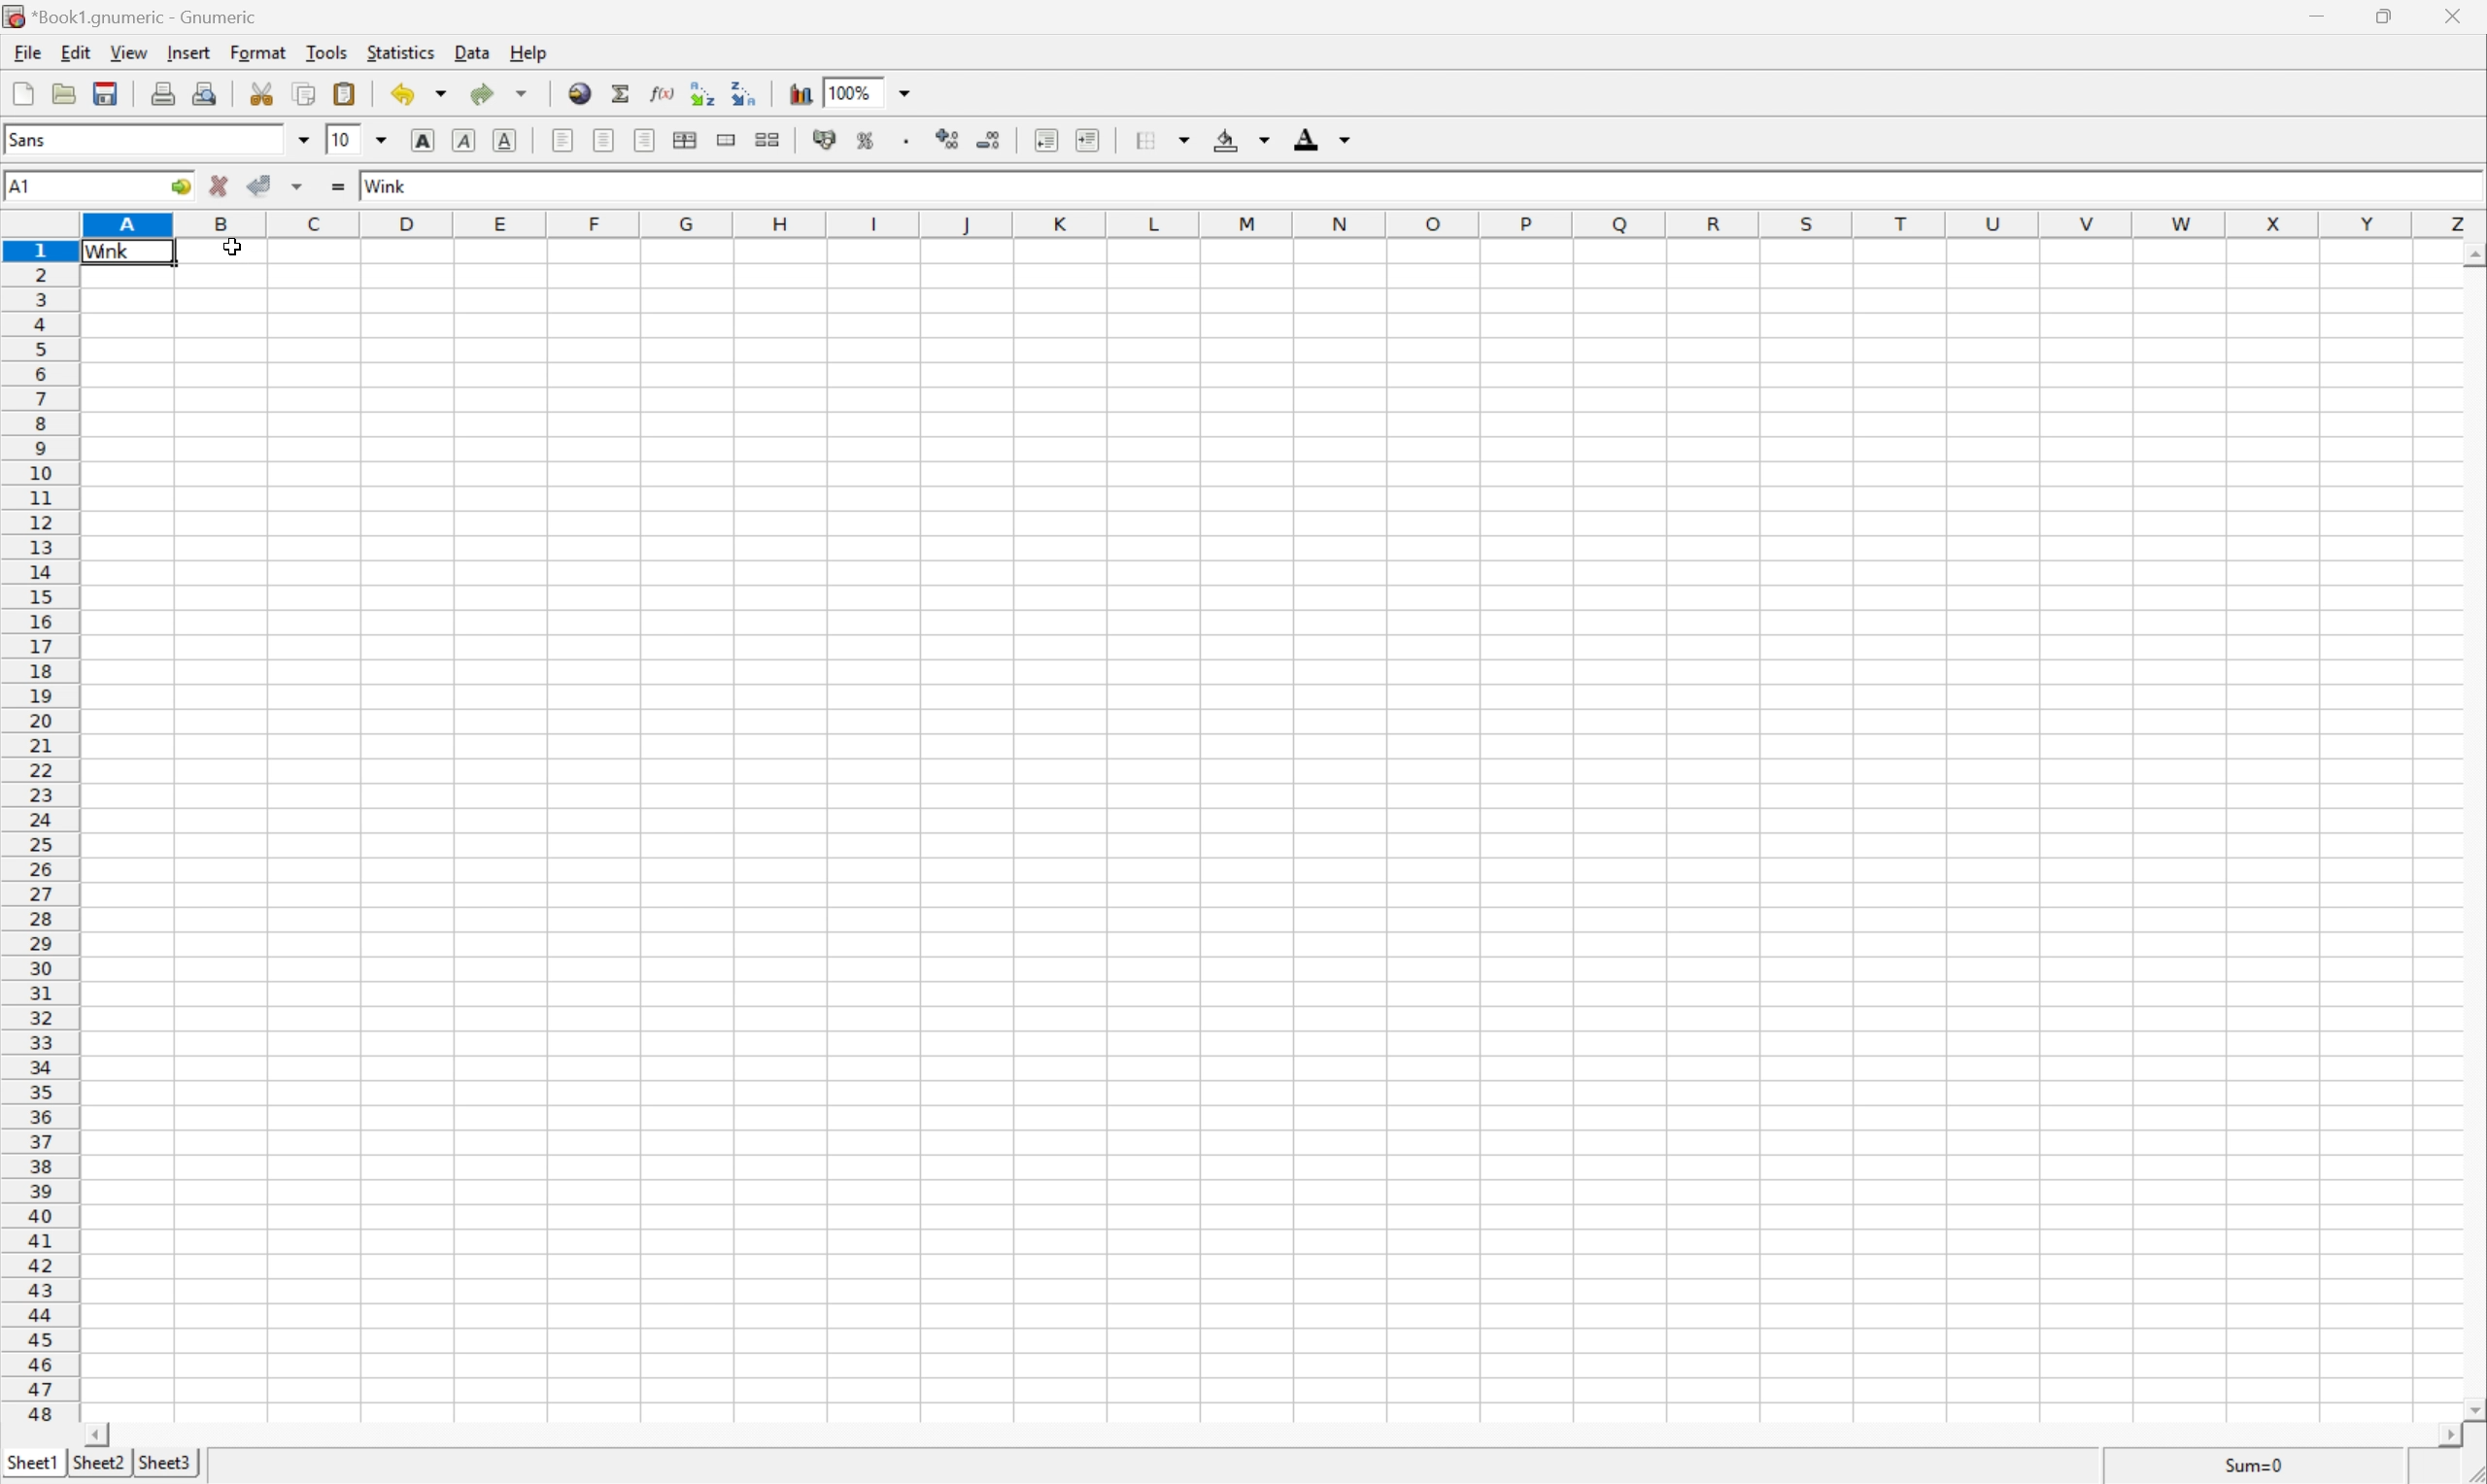 The width and height of the screenshot is (2487, 1484). What do you see at coordinates (2471, 254) in the screenshot?
I see `scroll up` at bounding box center [2471, 254].